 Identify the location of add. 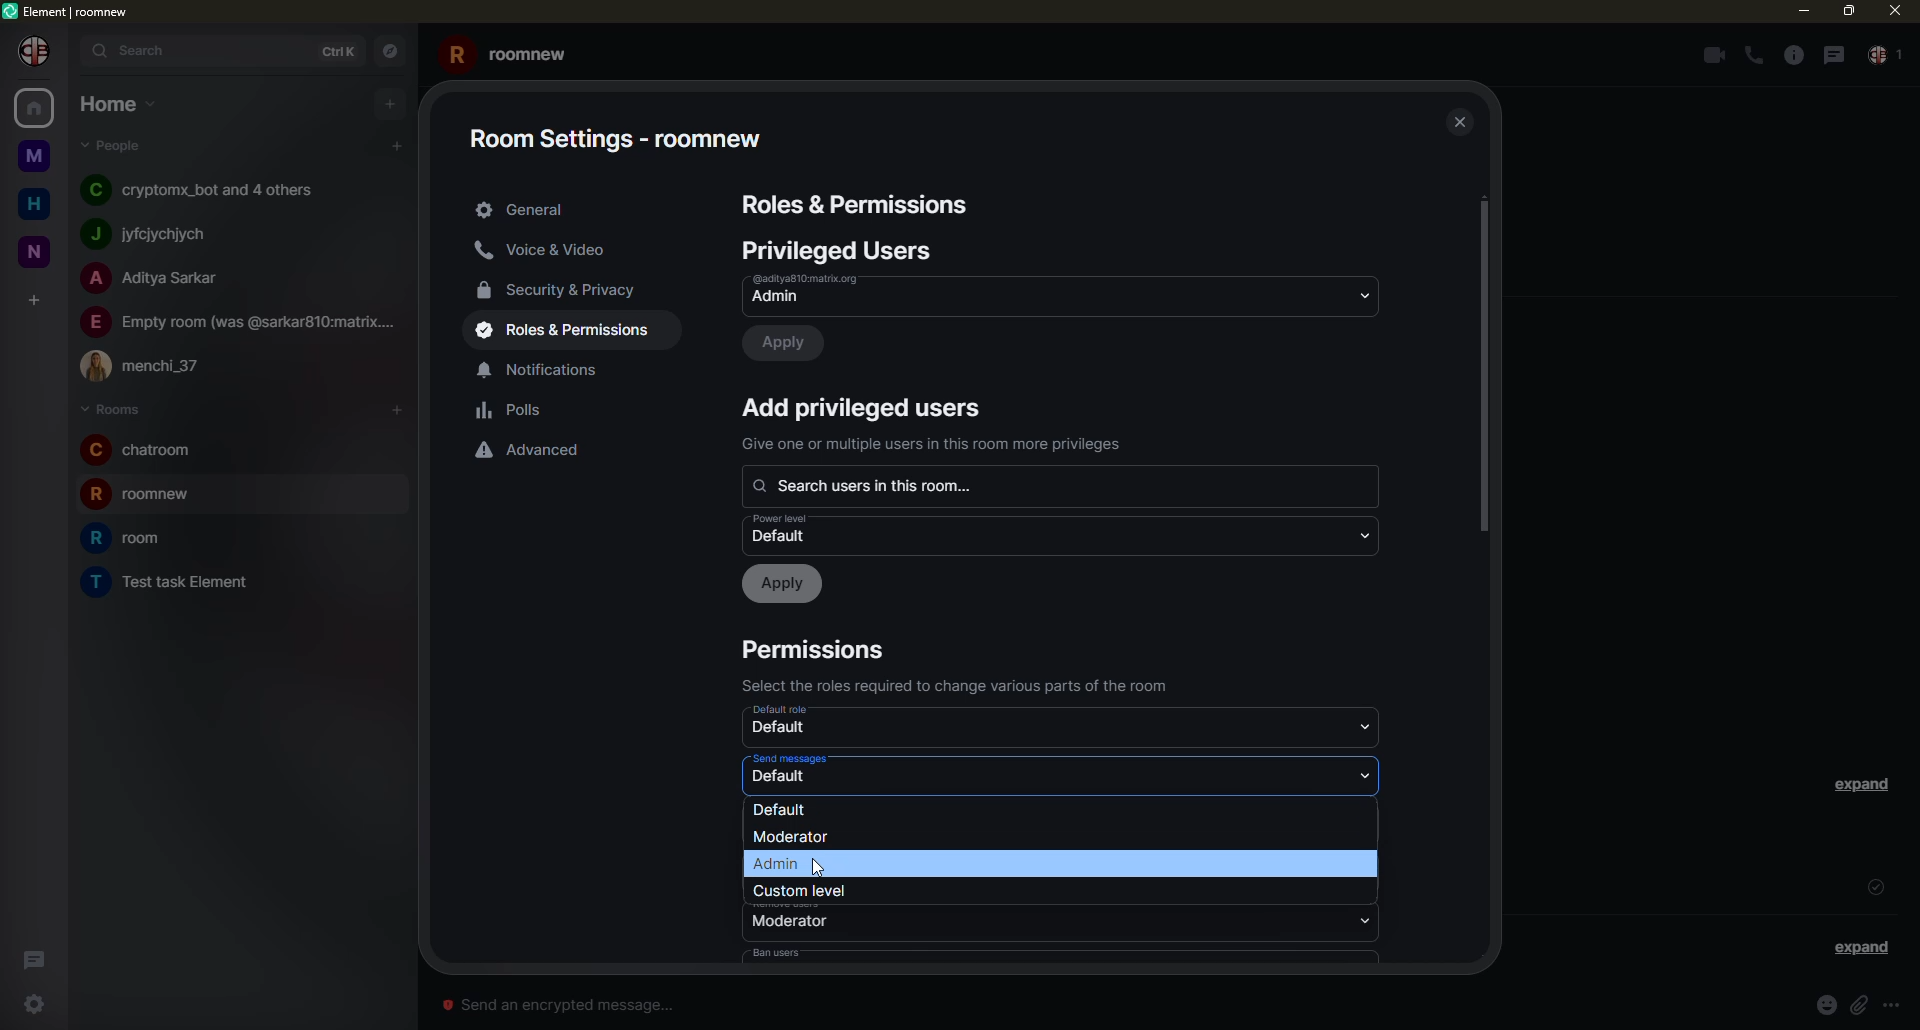
(394, 410).